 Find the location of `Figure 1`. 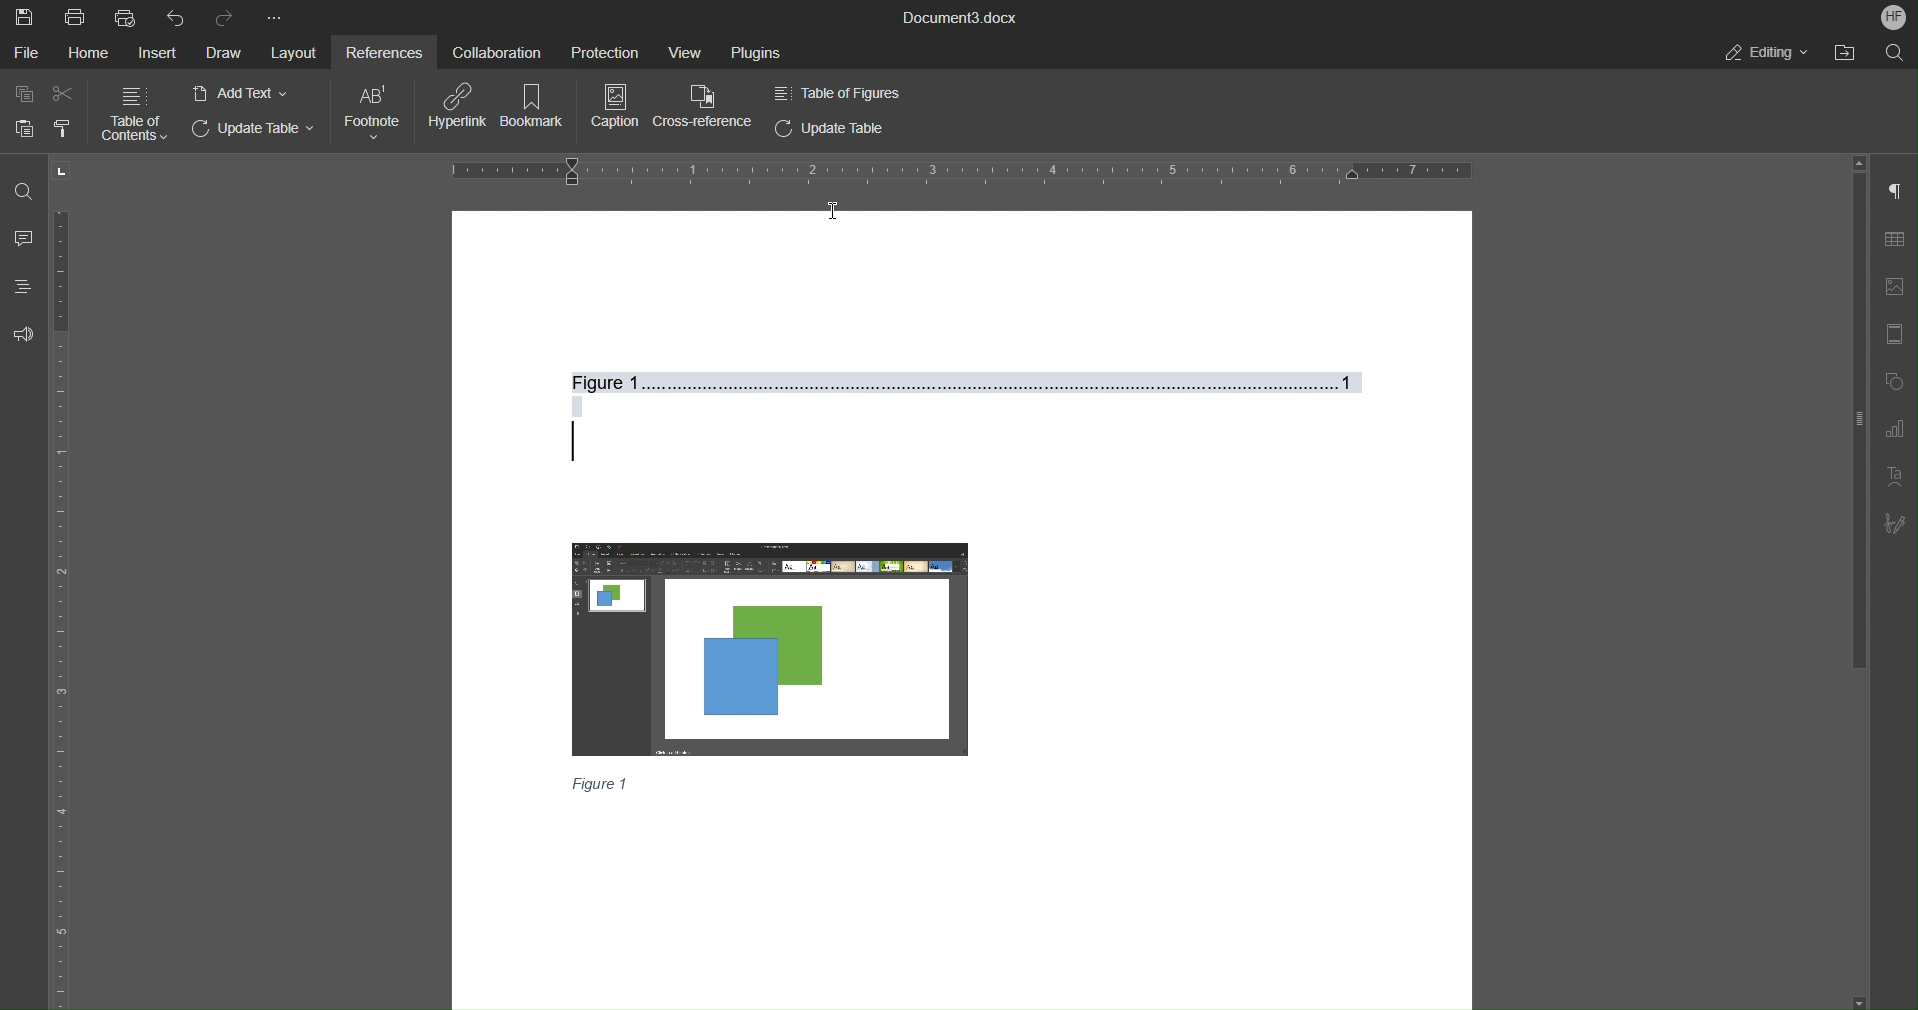

Figure 1 is located at coordinates (962, 383).